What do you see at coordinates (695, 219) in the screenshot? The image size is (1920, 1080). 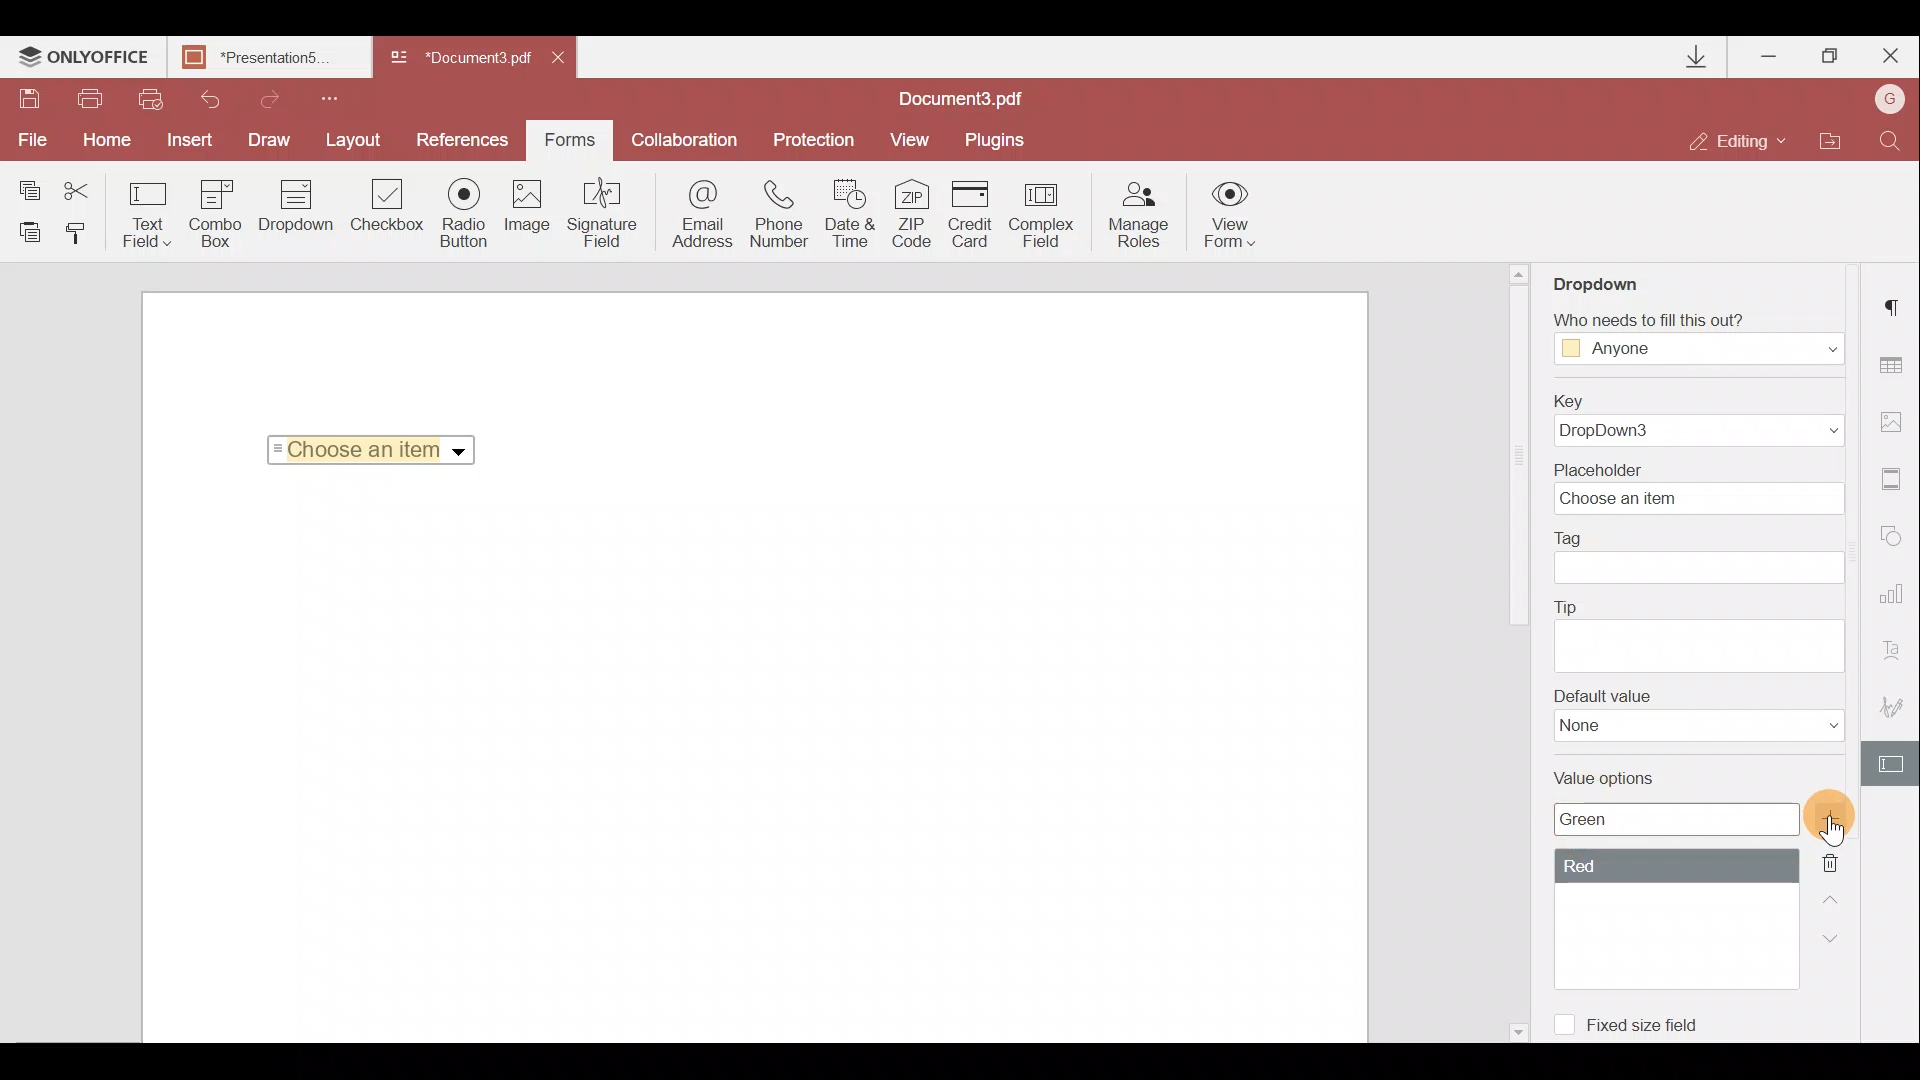 I see `Email address` at bounding box center [695, 219].